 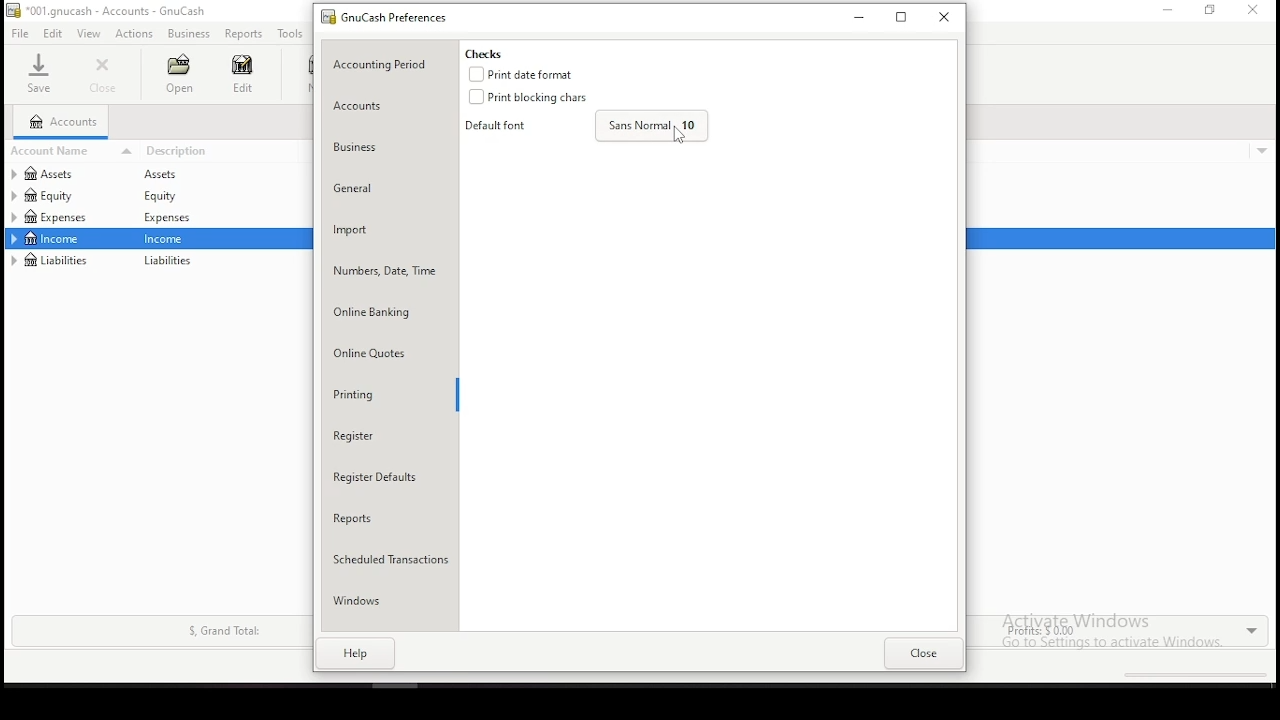 What do you see at coordinates (584, 127) in the screenshot?
I see `default font selection and size` at bounding box center [584, 127].